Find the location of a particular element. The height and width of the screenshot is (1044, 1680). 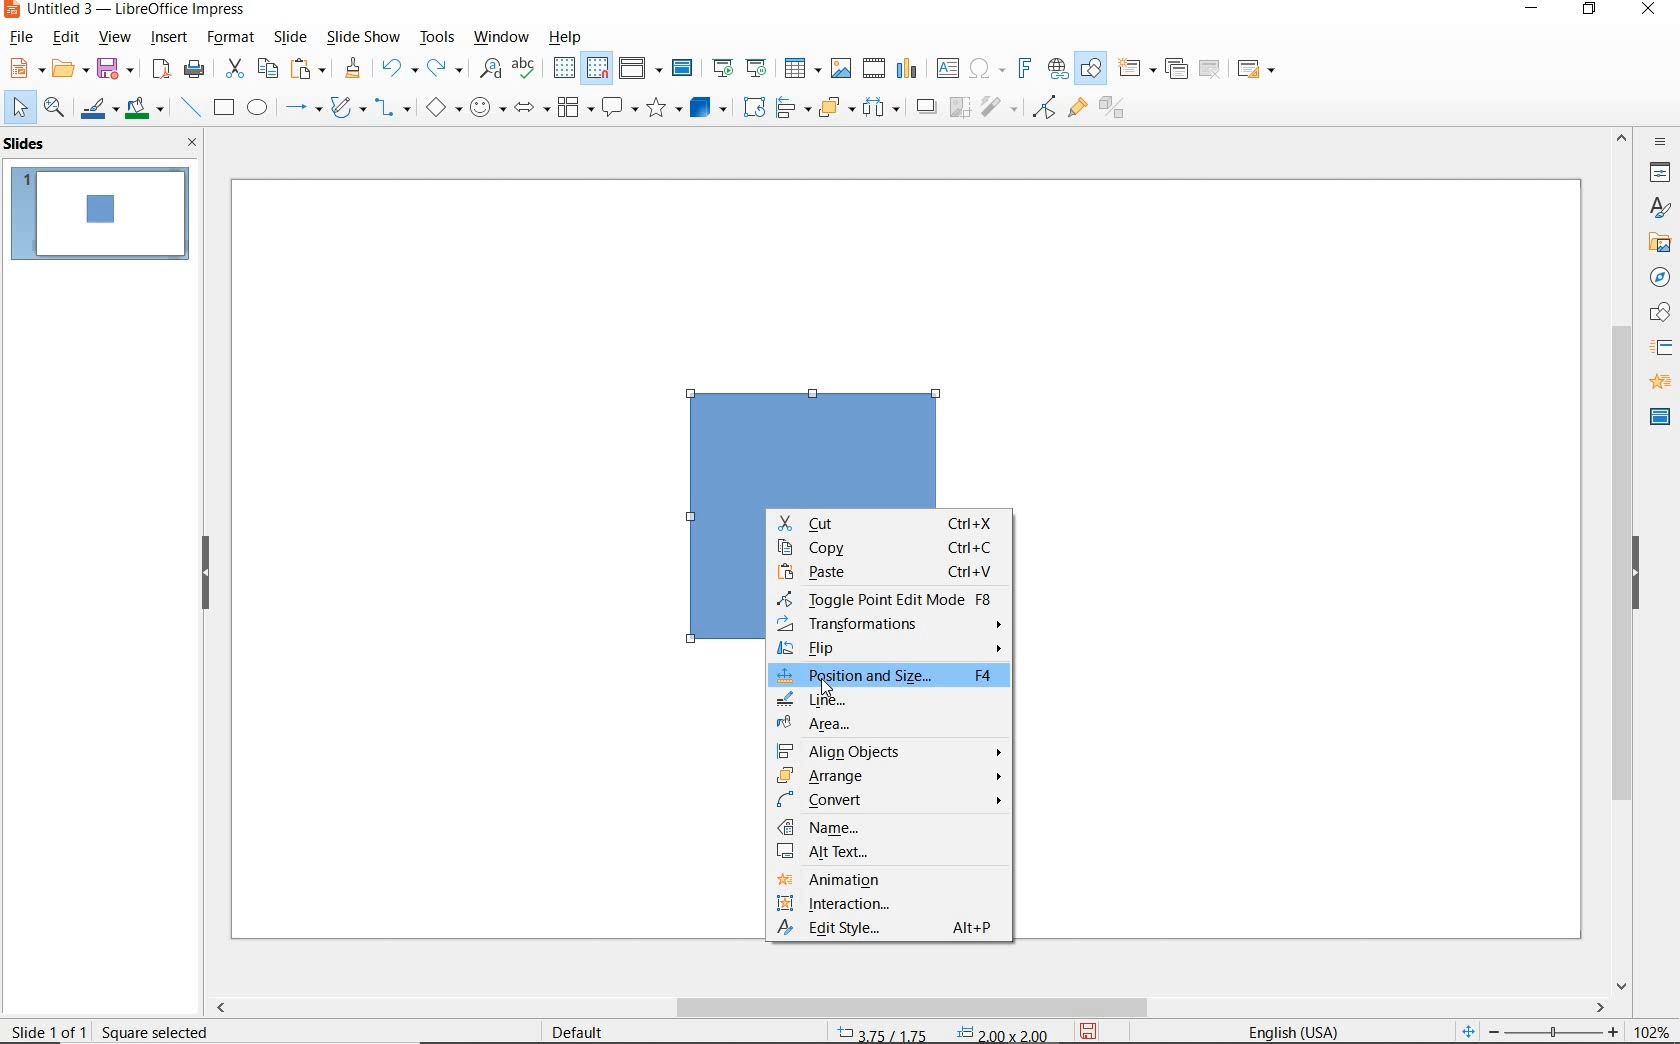

shadow is located at coordinates (927, 107).